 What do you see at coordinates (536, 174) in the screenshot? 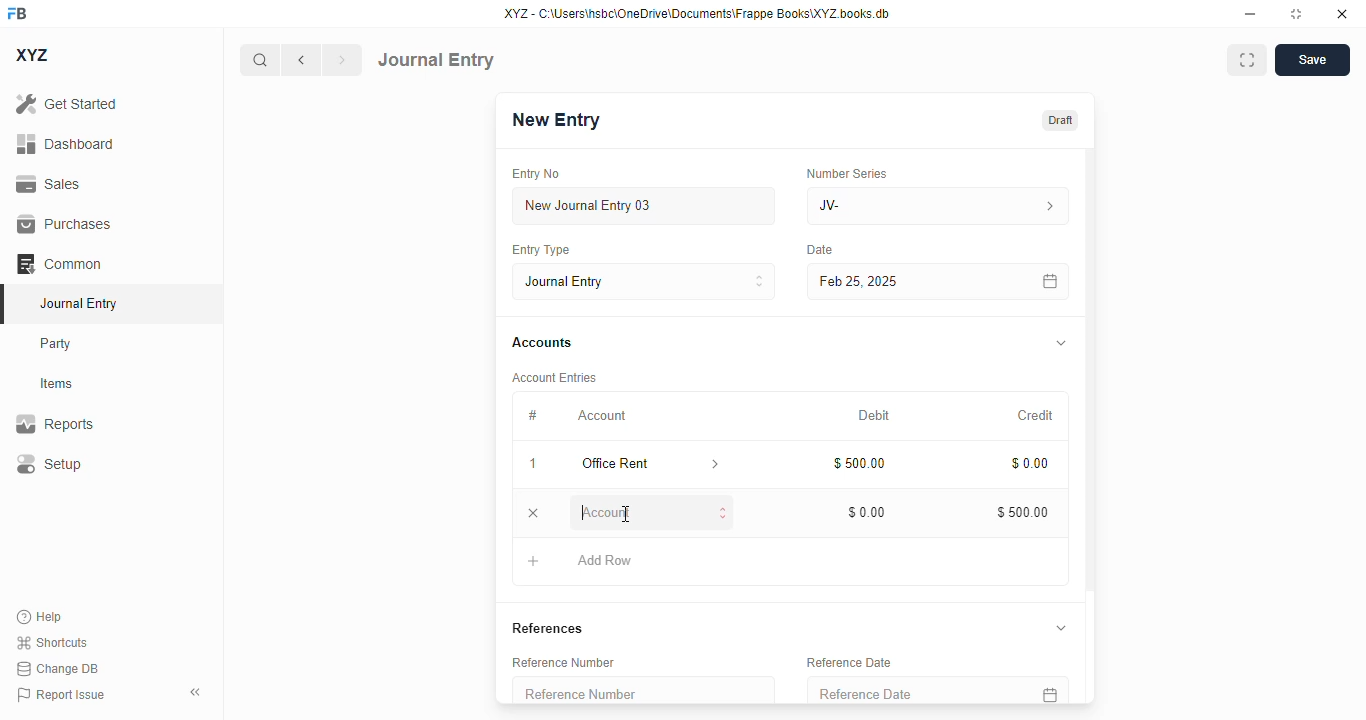
I see `entry no` at bounding box center [536, 174].